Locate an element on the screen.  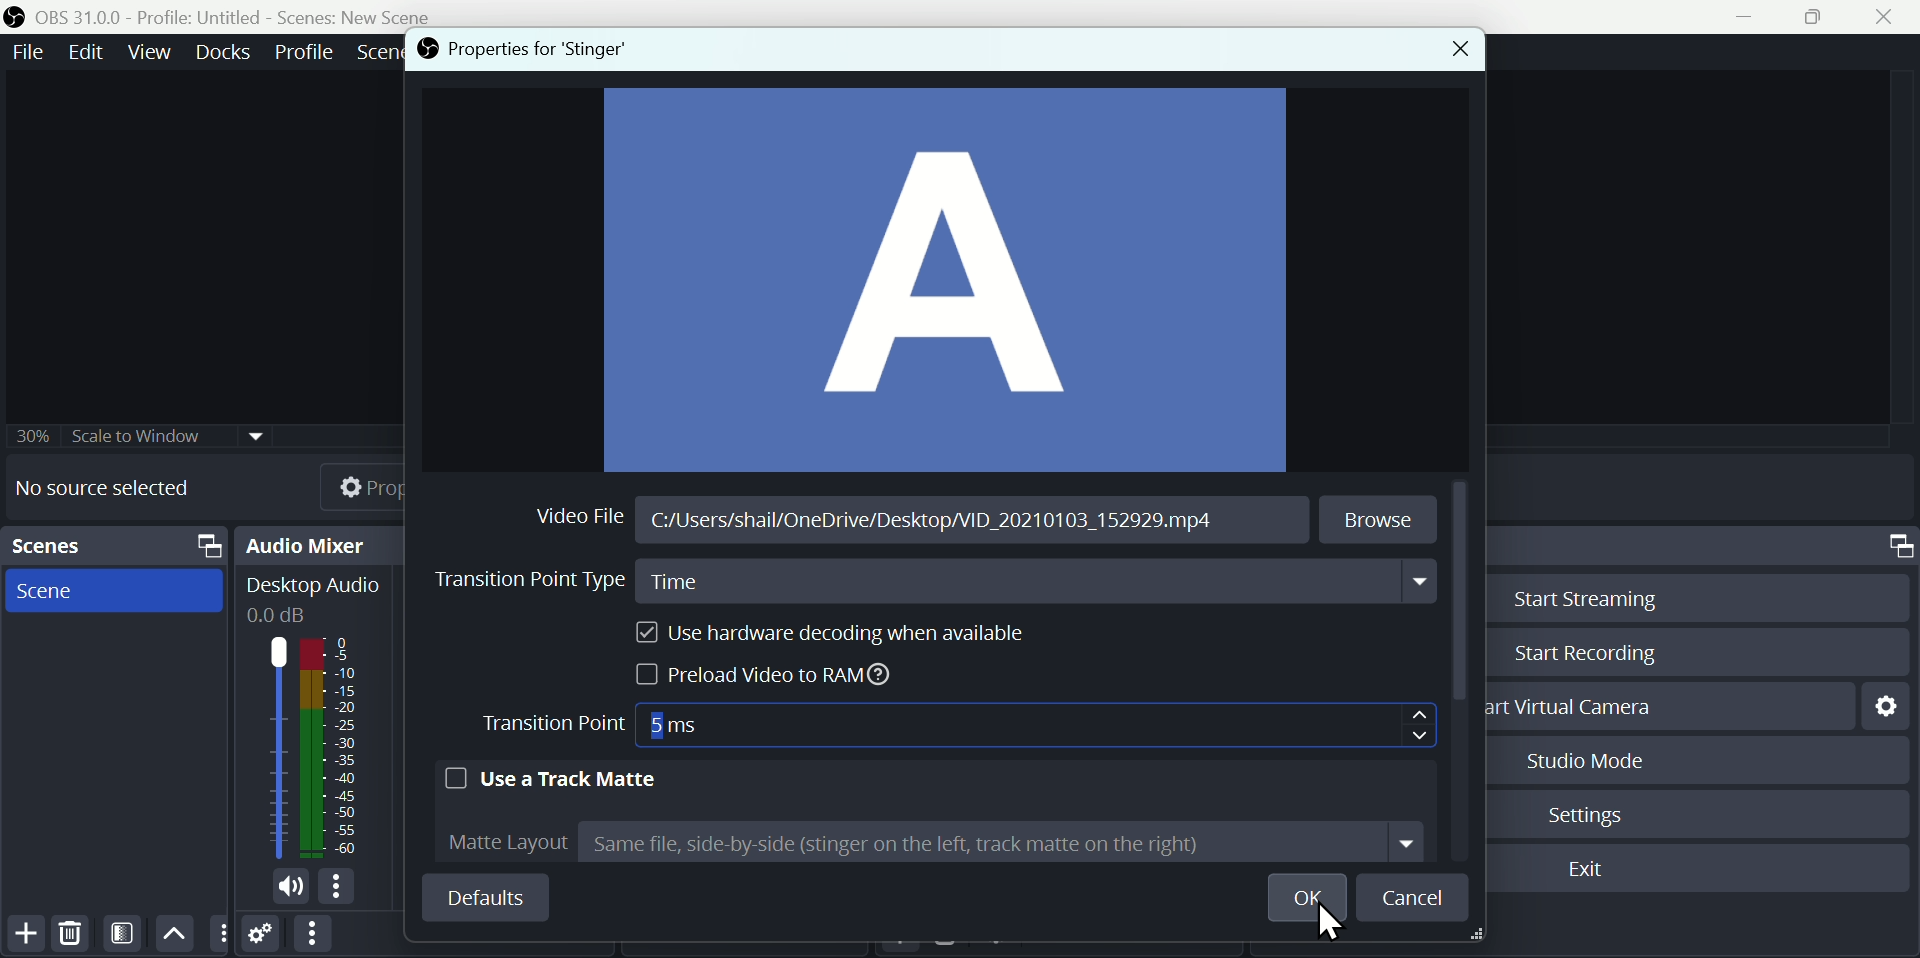
Start virtual camera is located at coordinates (1581, 706).